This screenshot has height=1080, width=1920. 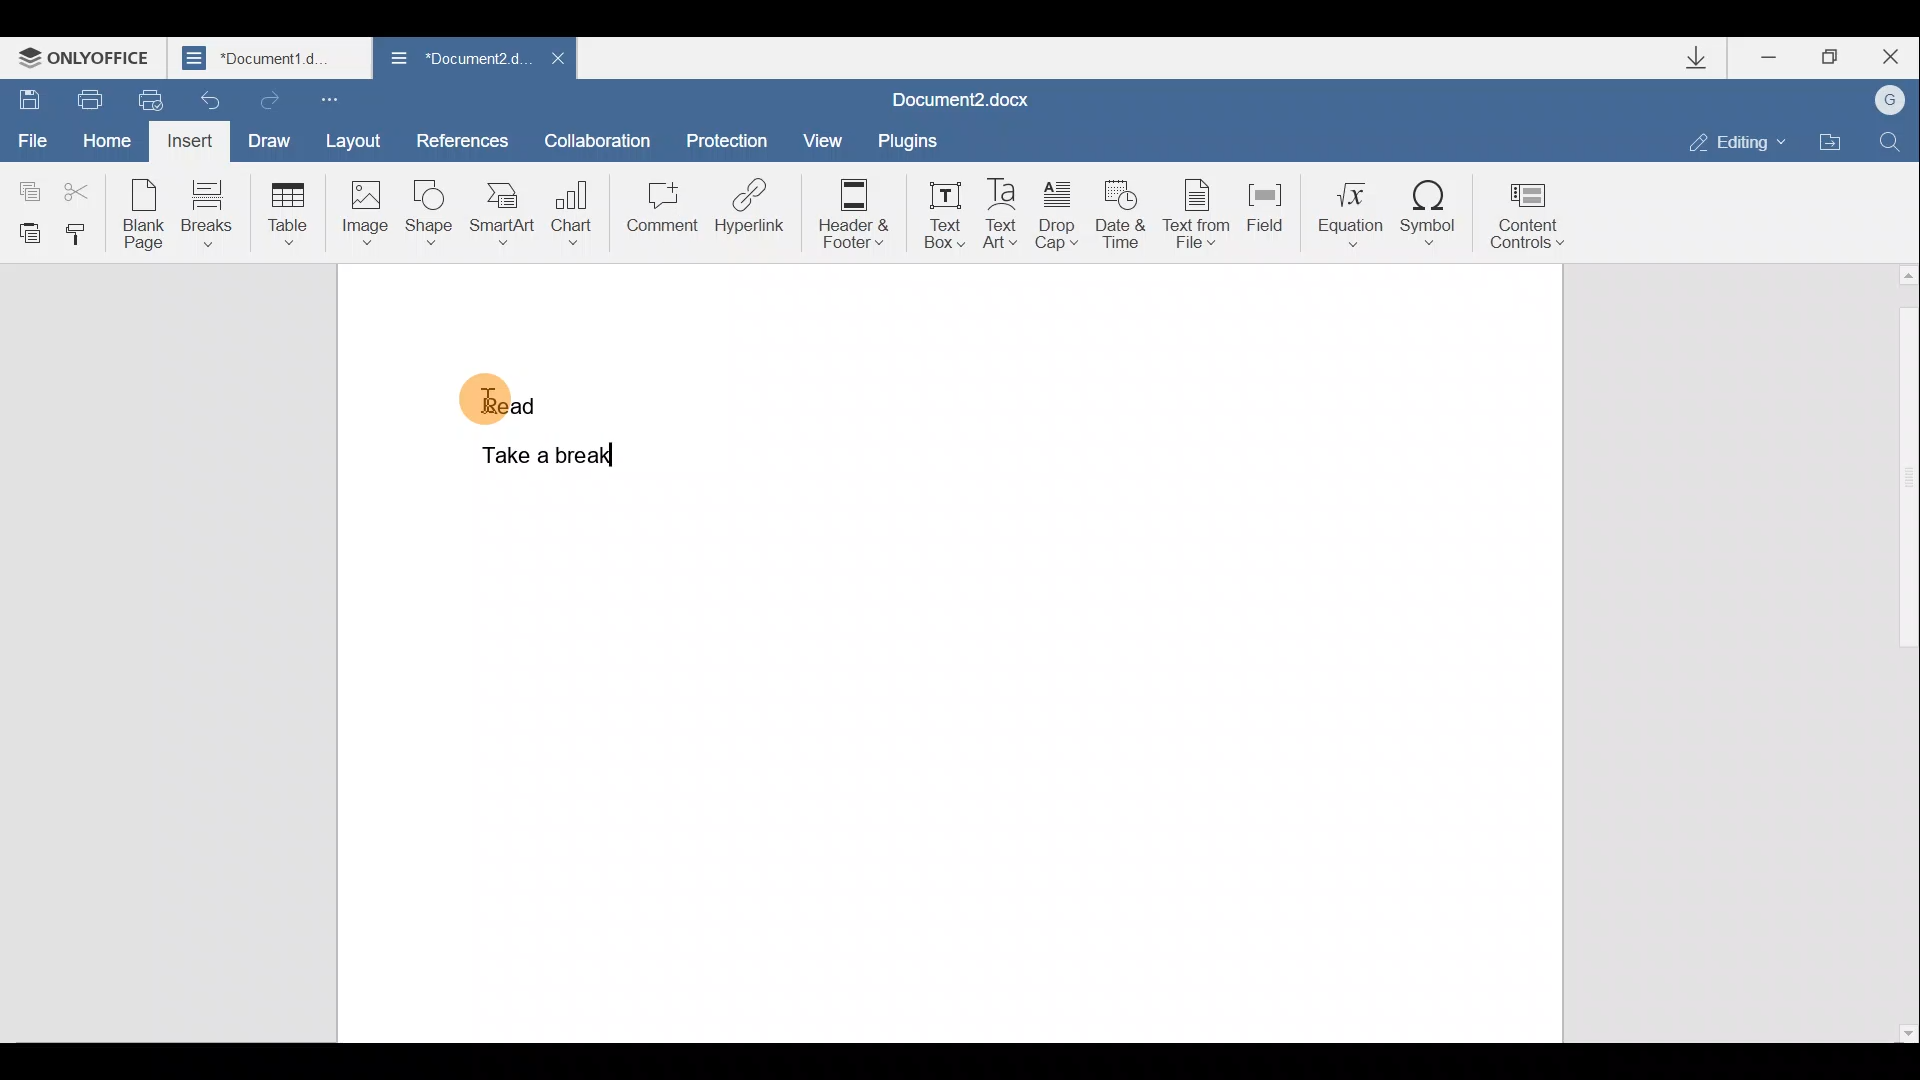 What do you see at coordinates (1057, 218) in the screenshot?
I see `Drop cap` at bounding box center [1057, 218].